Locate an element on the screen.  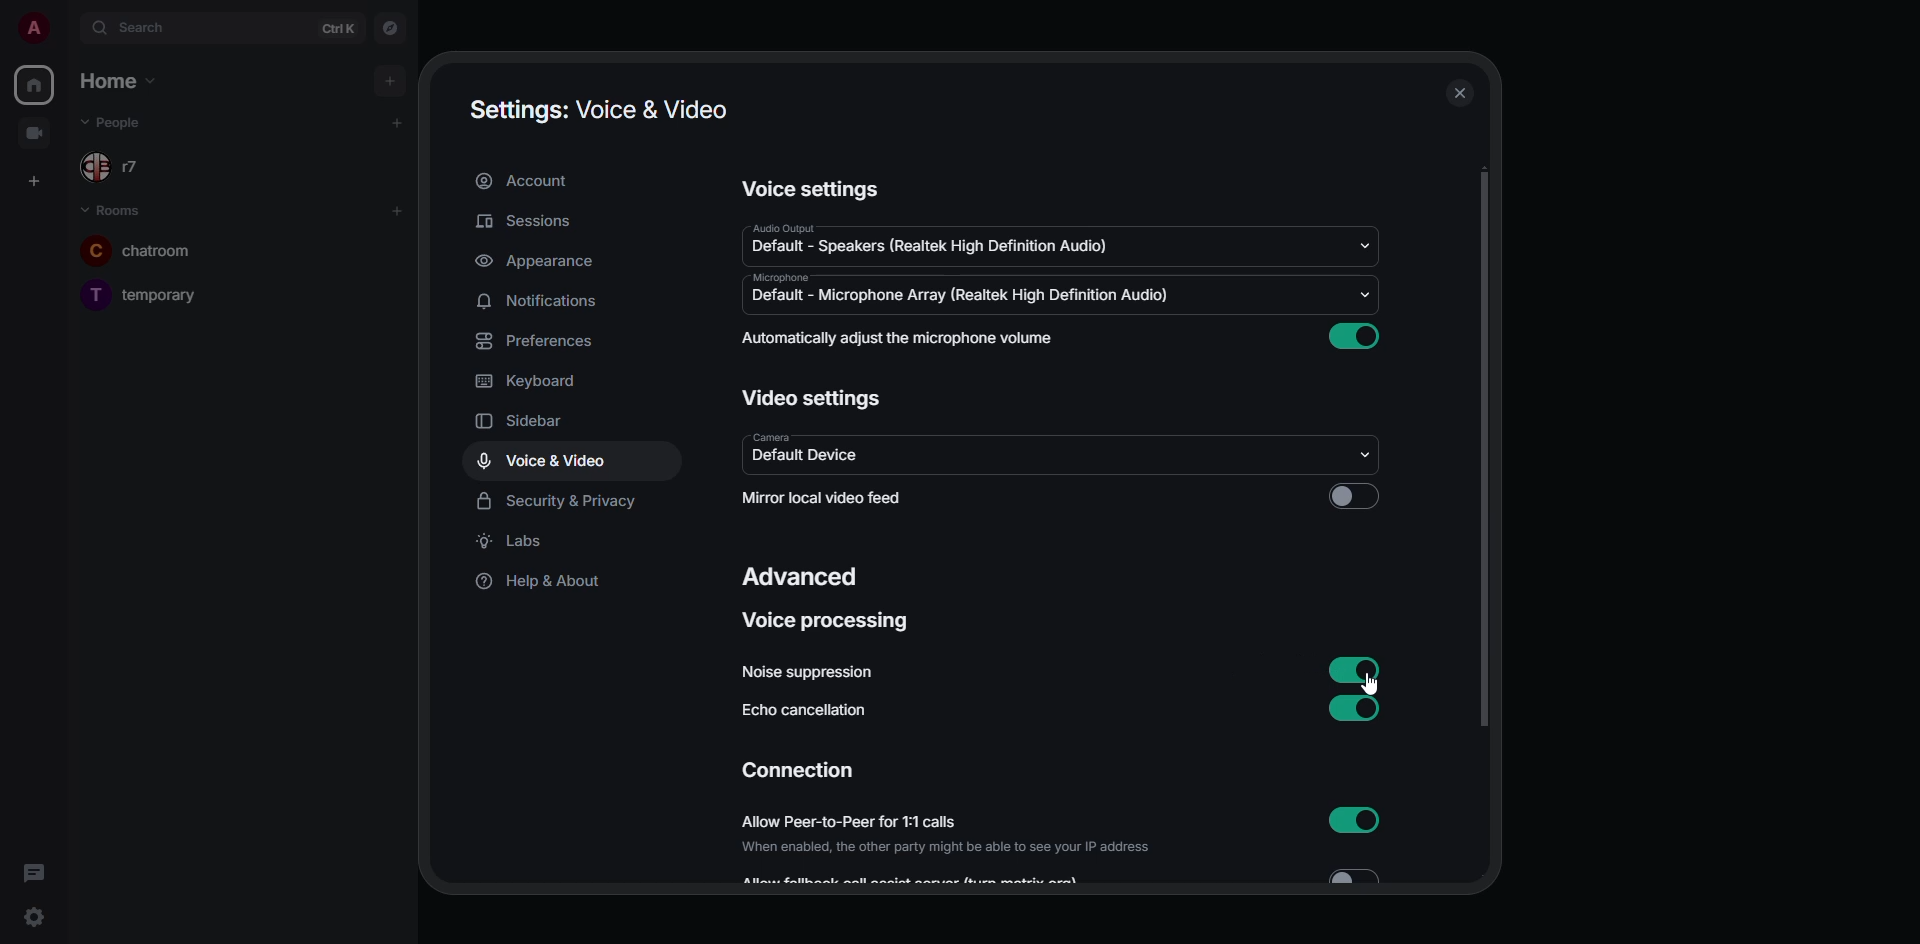
camera is located at coordinates (774, 436).